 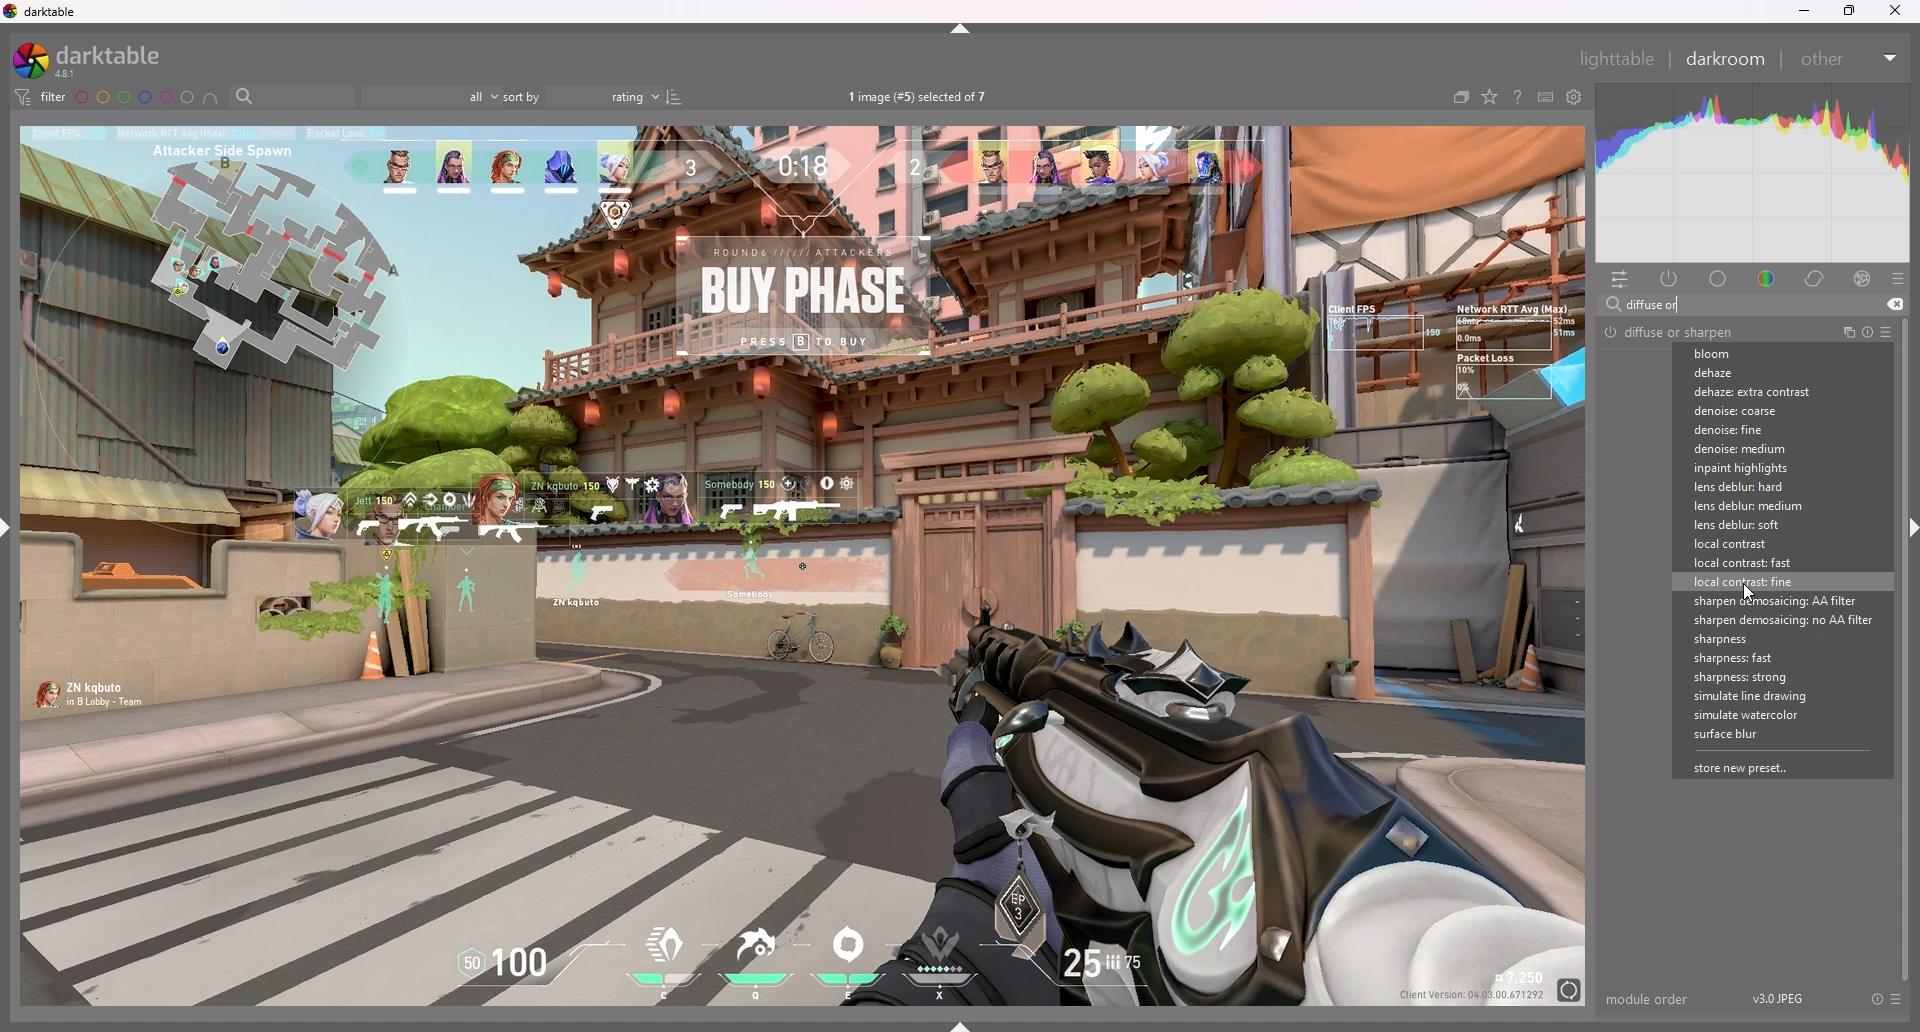 What do you see at coordinates (431, 97) in the screenshot?
I see `filter by images rating` at bounding box center [431, 97].